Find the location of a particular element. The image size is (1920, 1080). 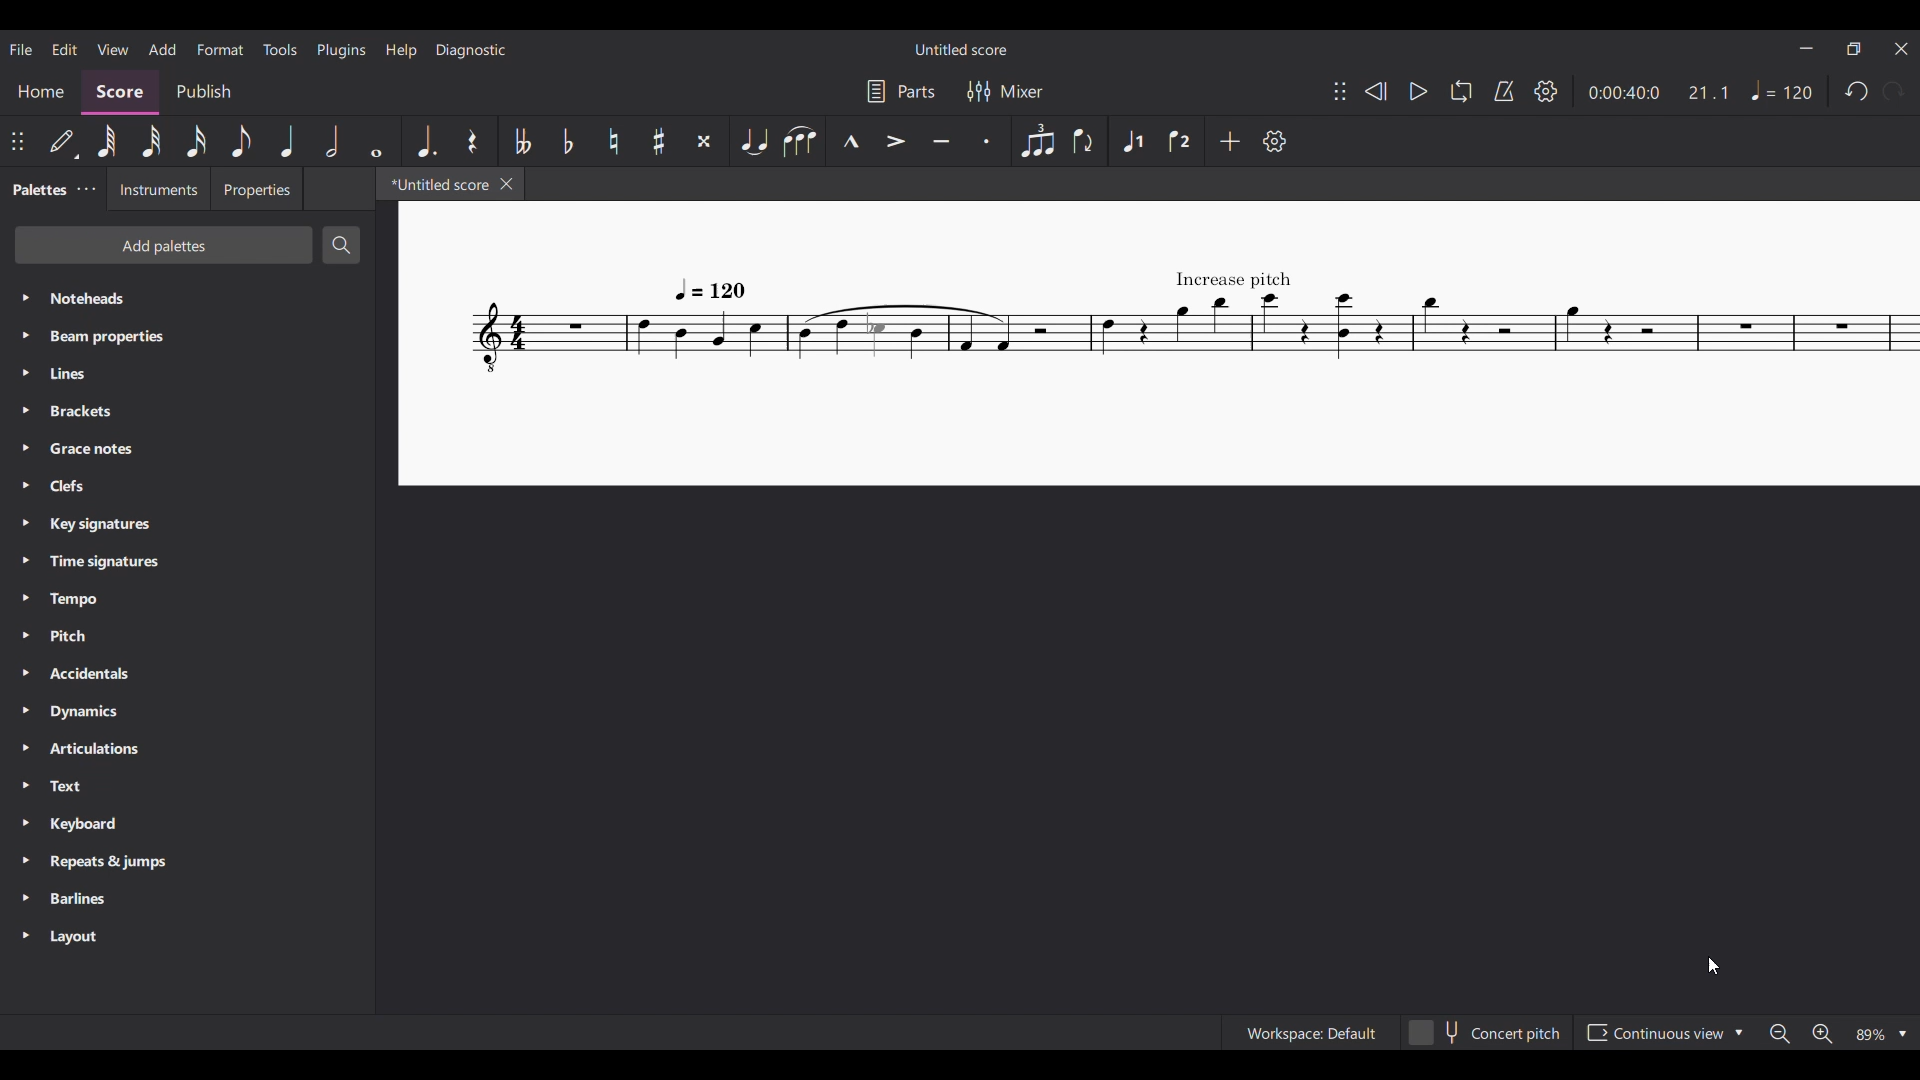

Diagnostic menu is located at coordinates (470, 51).